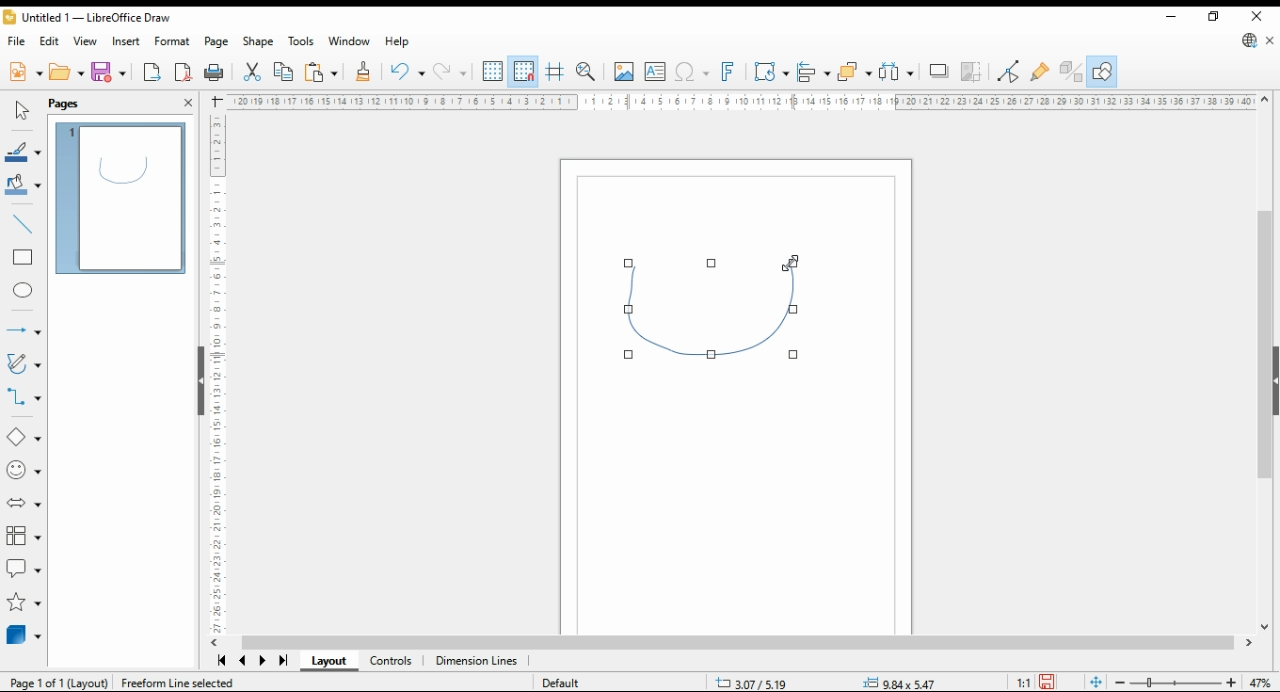 This screenshot has height=692, width=1280. I want to click on zoom slider, so click(1174, 682).